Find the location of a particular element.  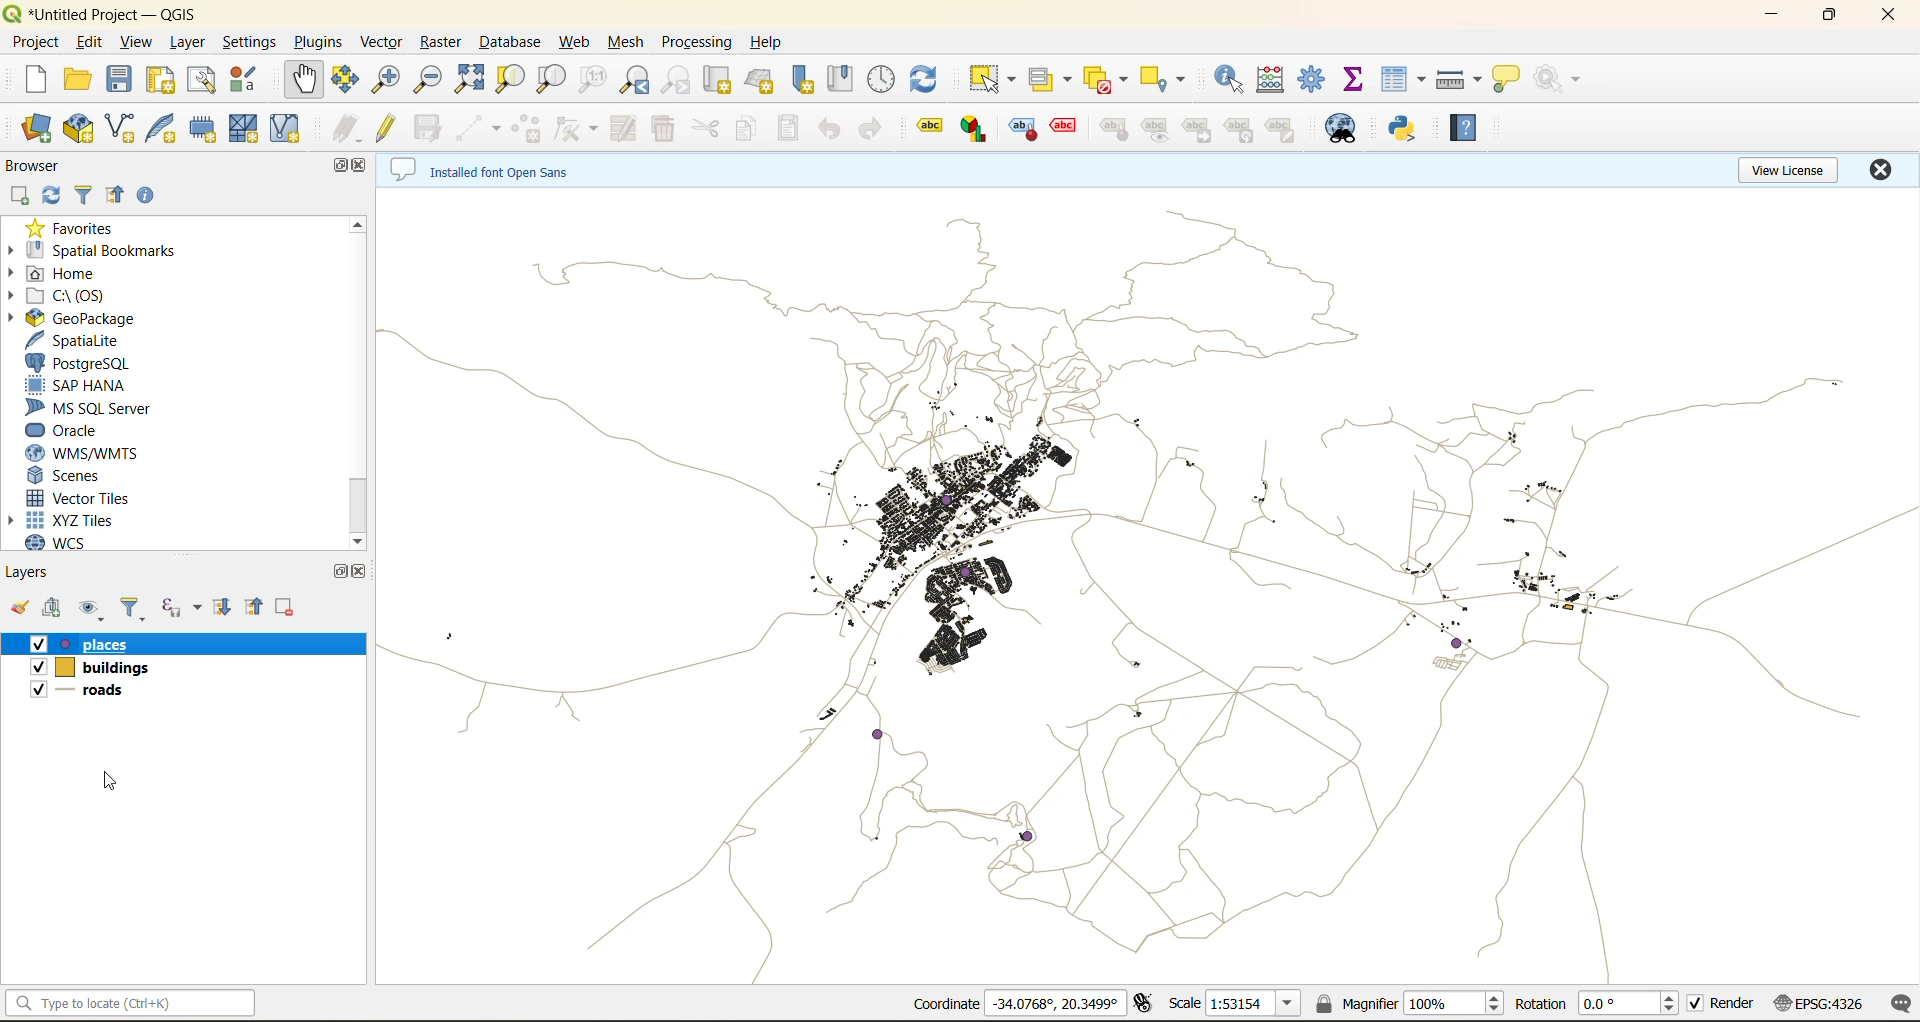

geopackage is located at coordinates (72, 318).